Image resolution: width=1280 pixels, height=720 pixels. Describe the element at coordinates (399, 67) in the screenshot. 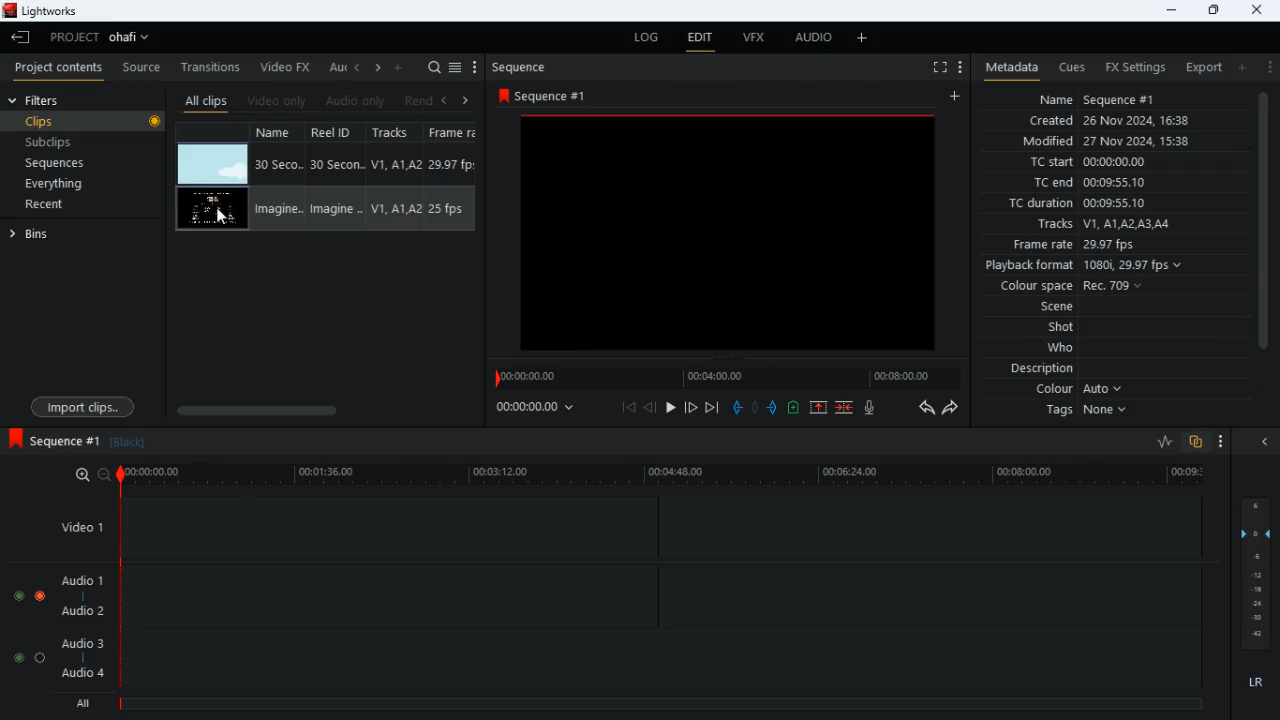

I see `more` at that location.